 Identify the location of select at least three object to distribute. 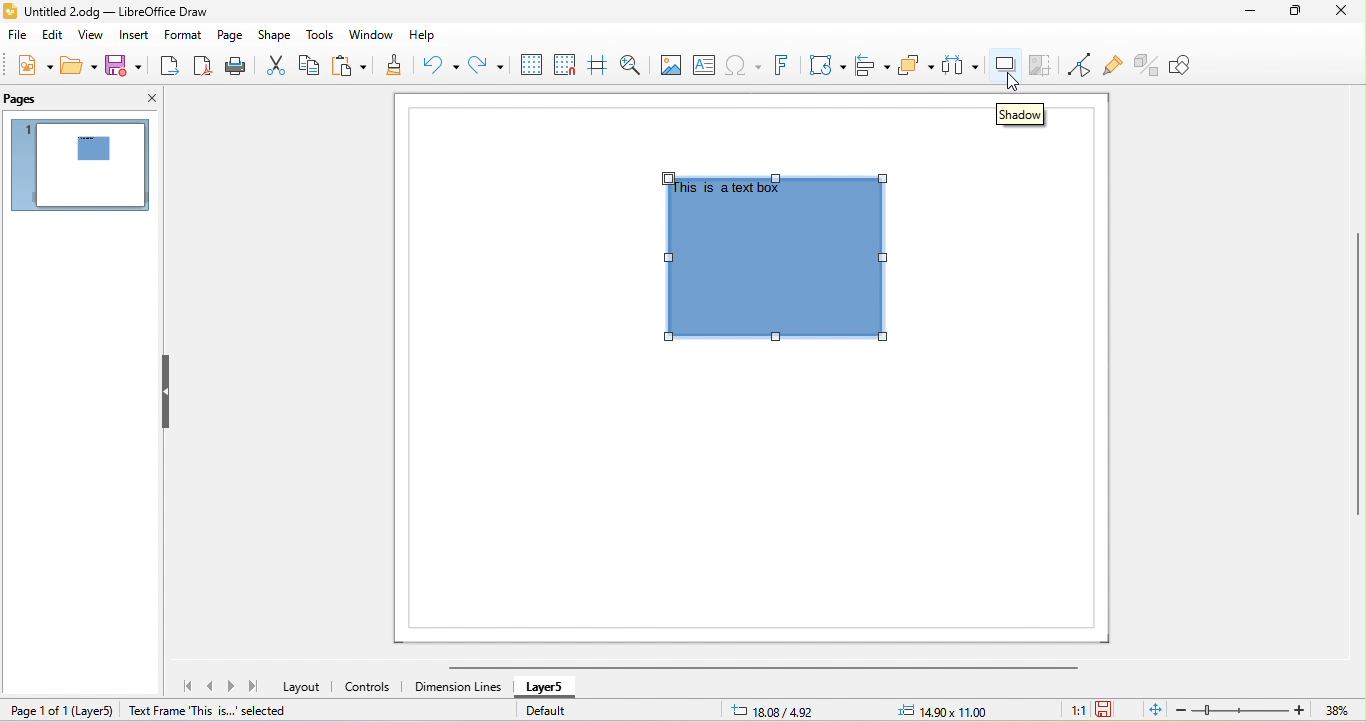
(961, 65).